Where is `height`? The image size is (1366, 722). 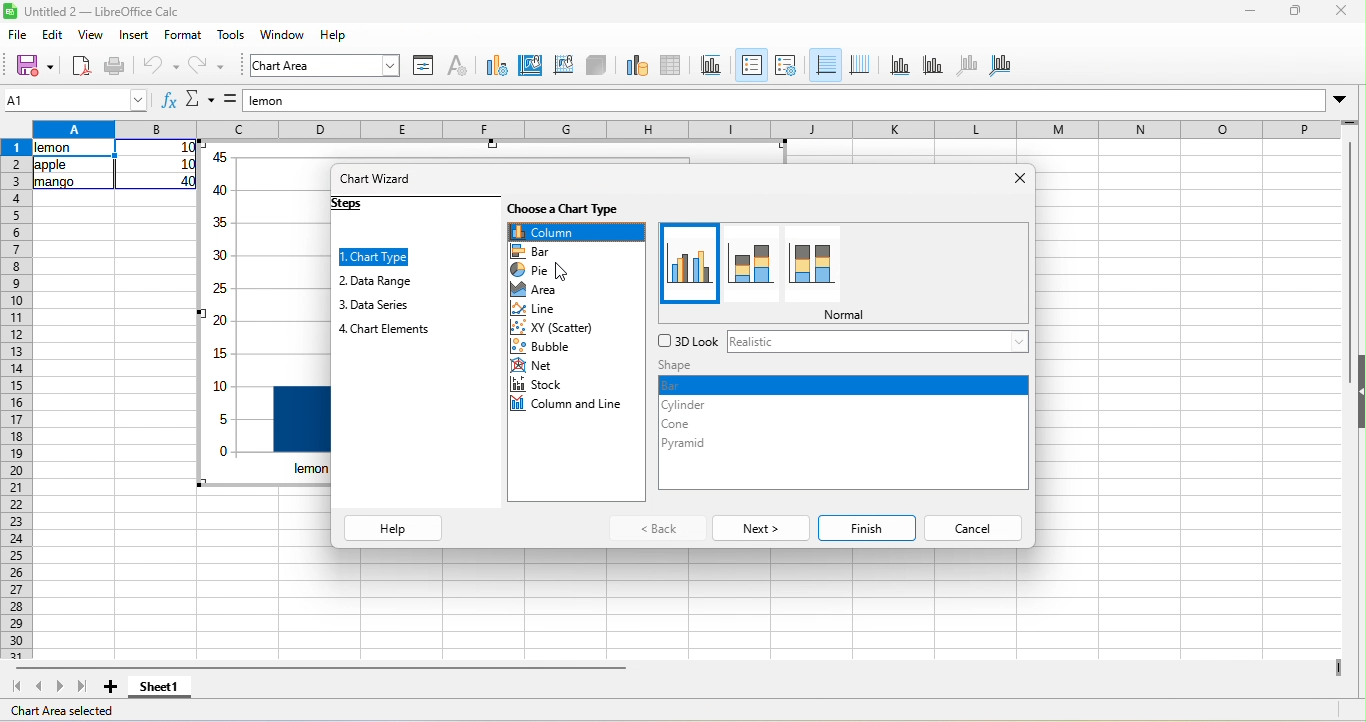 height is located at coordinates (1357, 392).